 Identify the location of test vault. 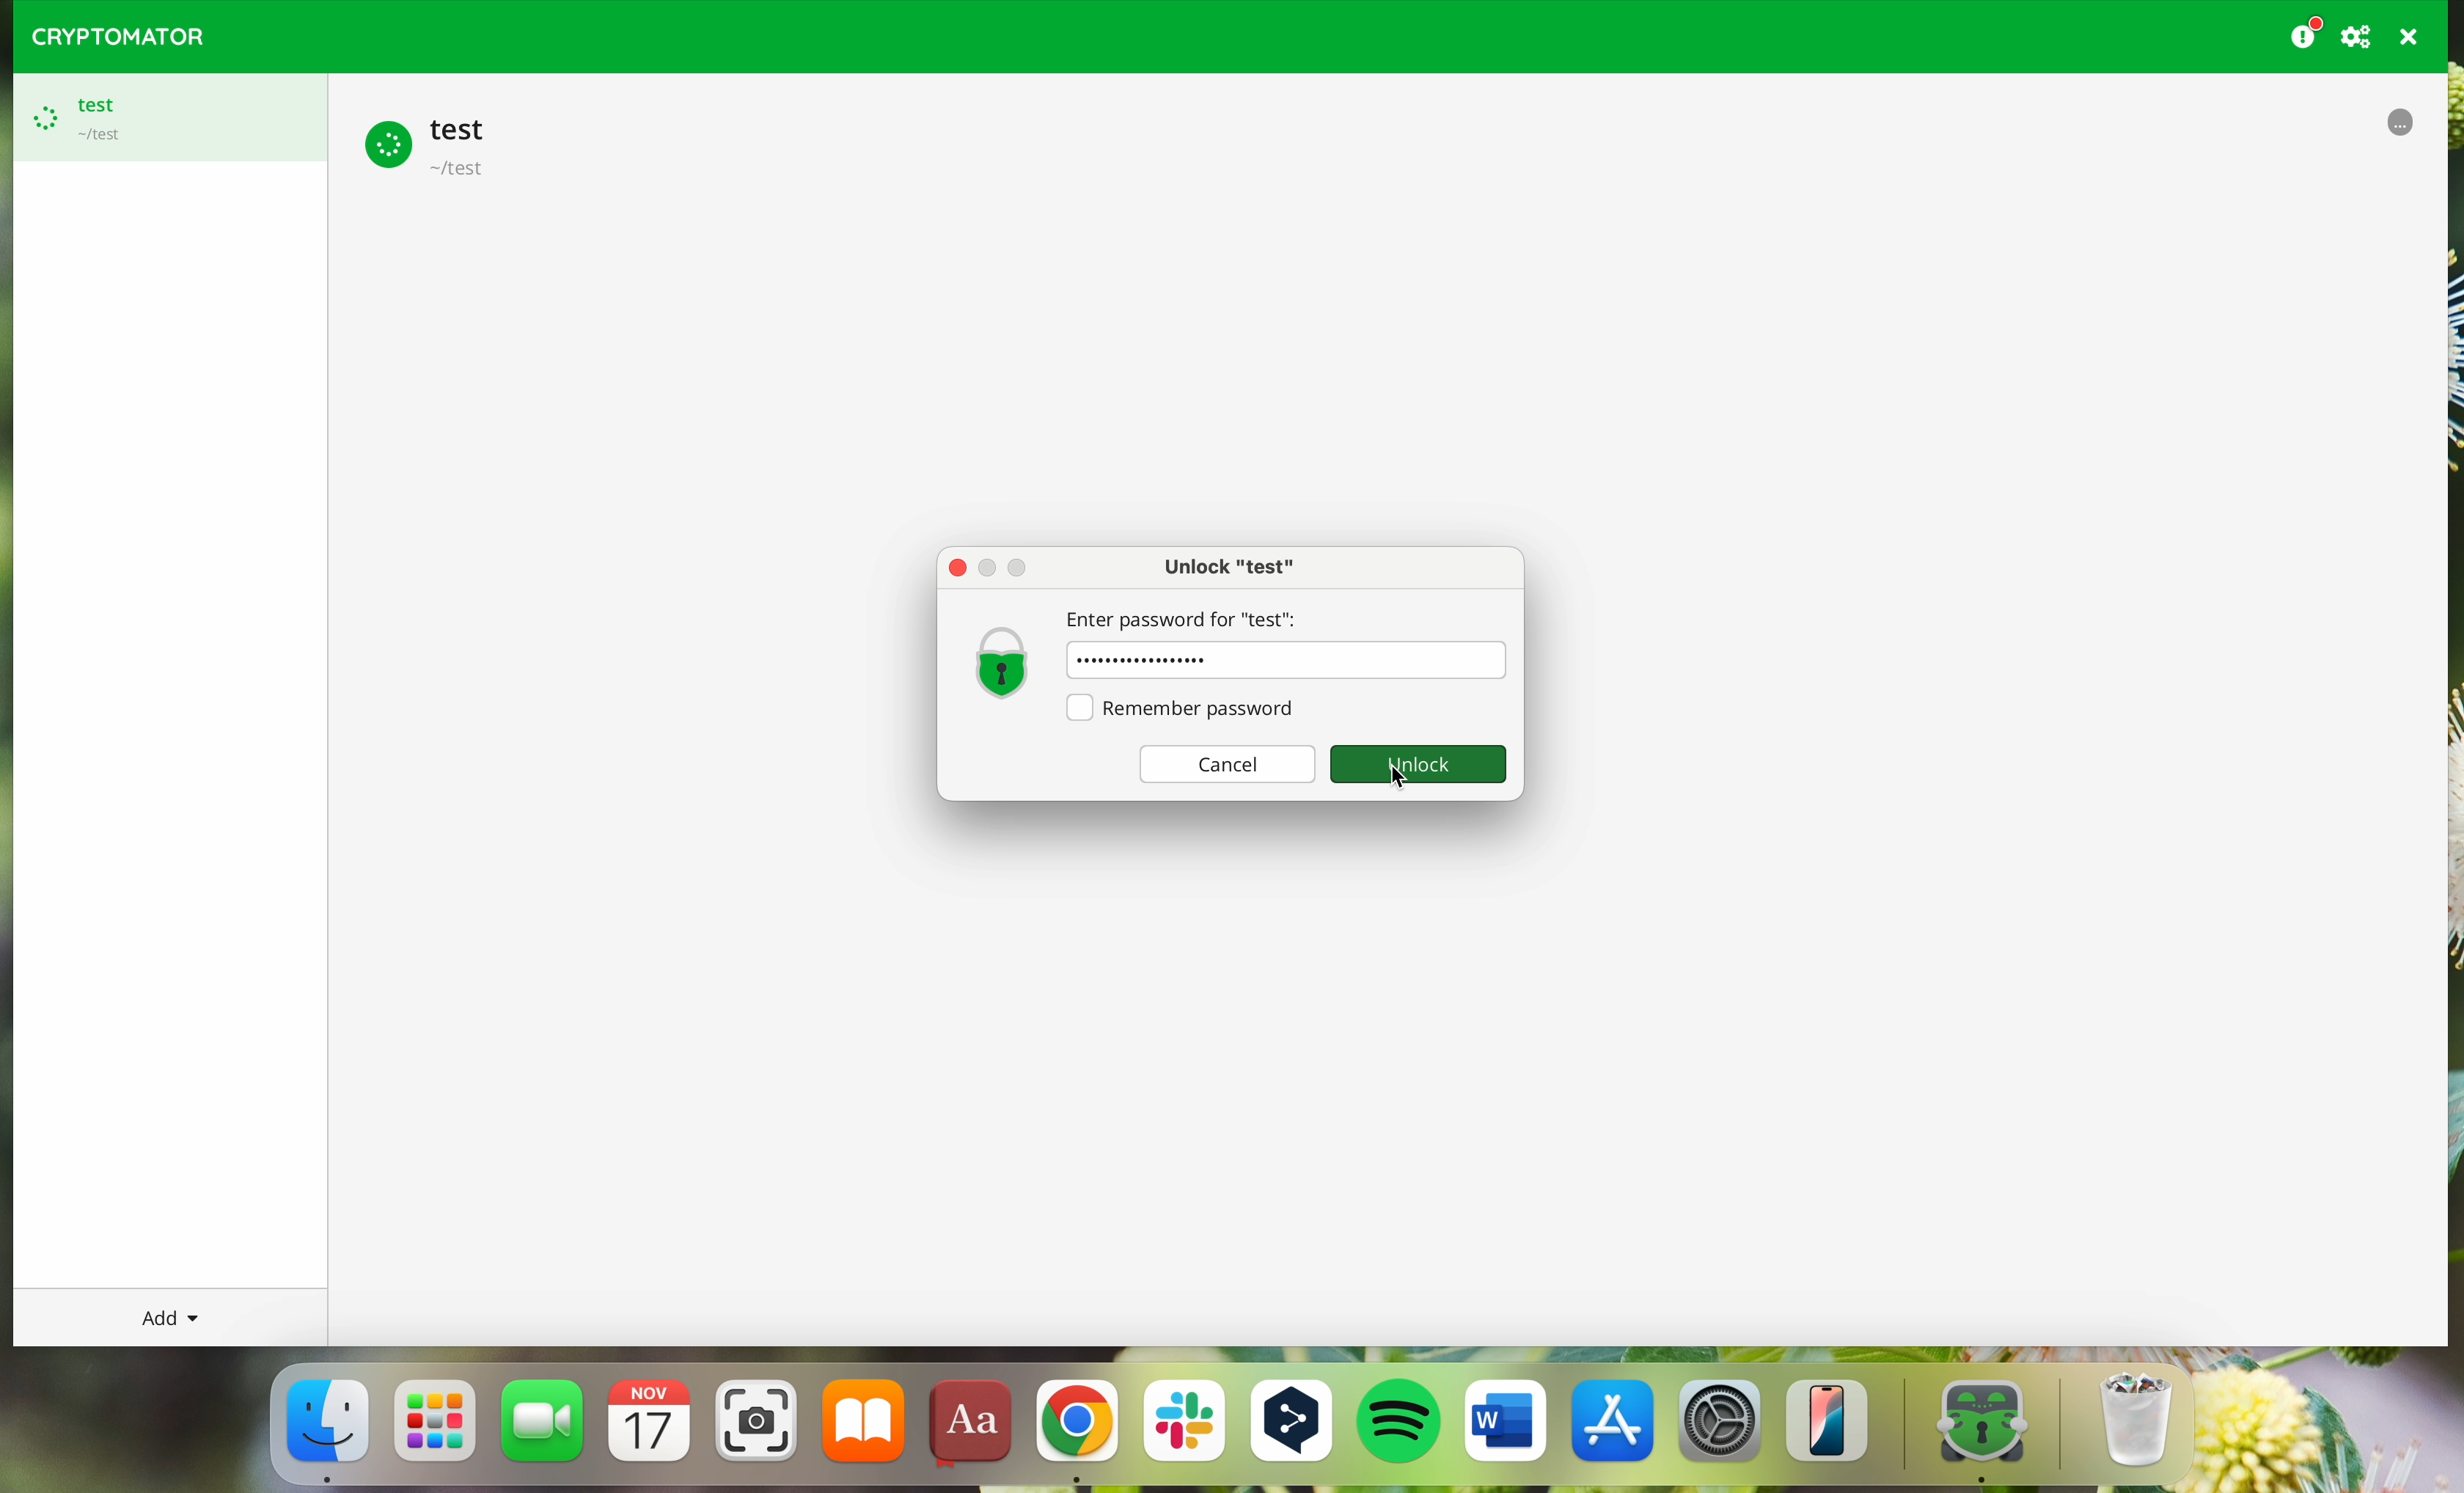
(434, 143).